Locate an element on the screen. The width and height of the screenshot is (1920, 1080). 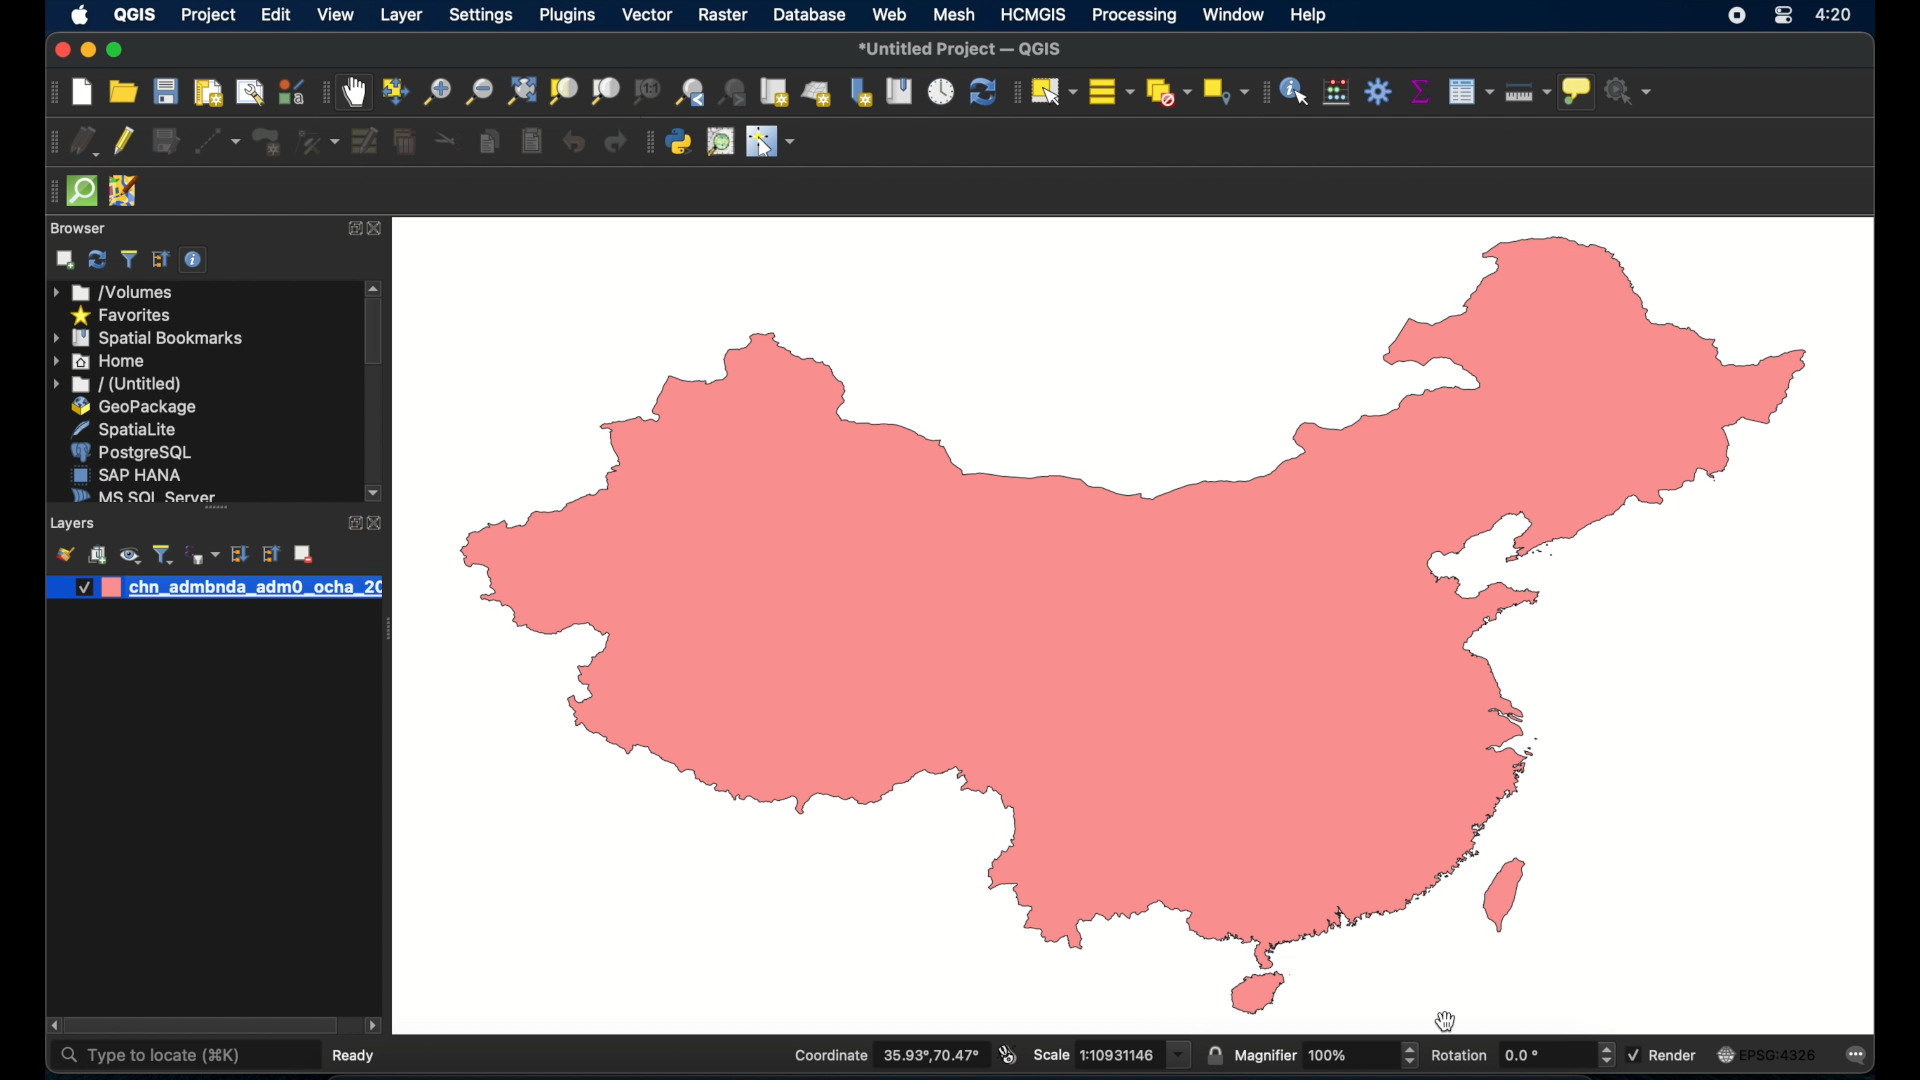
layers is located at coordinates (216, 513).